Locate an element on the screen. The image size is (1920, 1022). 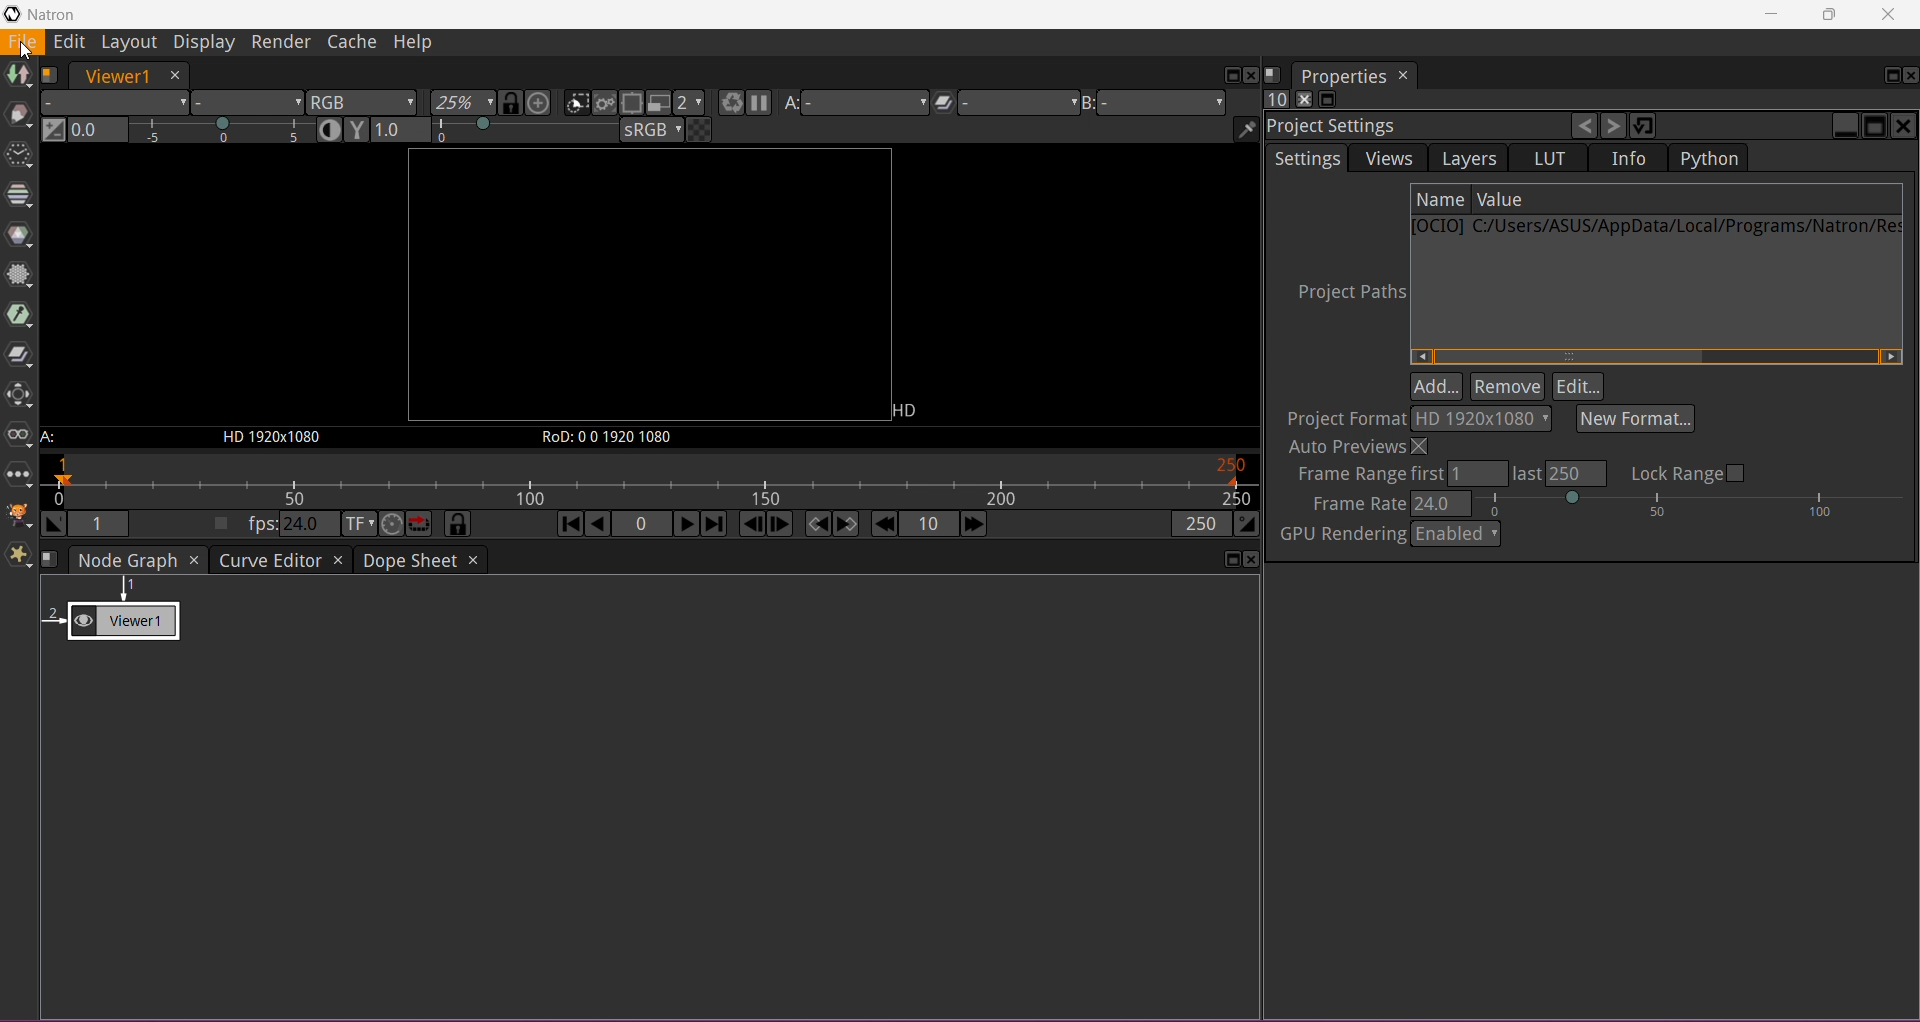
Redo the last change undone to this operator is located at coordinates (1614, 126).